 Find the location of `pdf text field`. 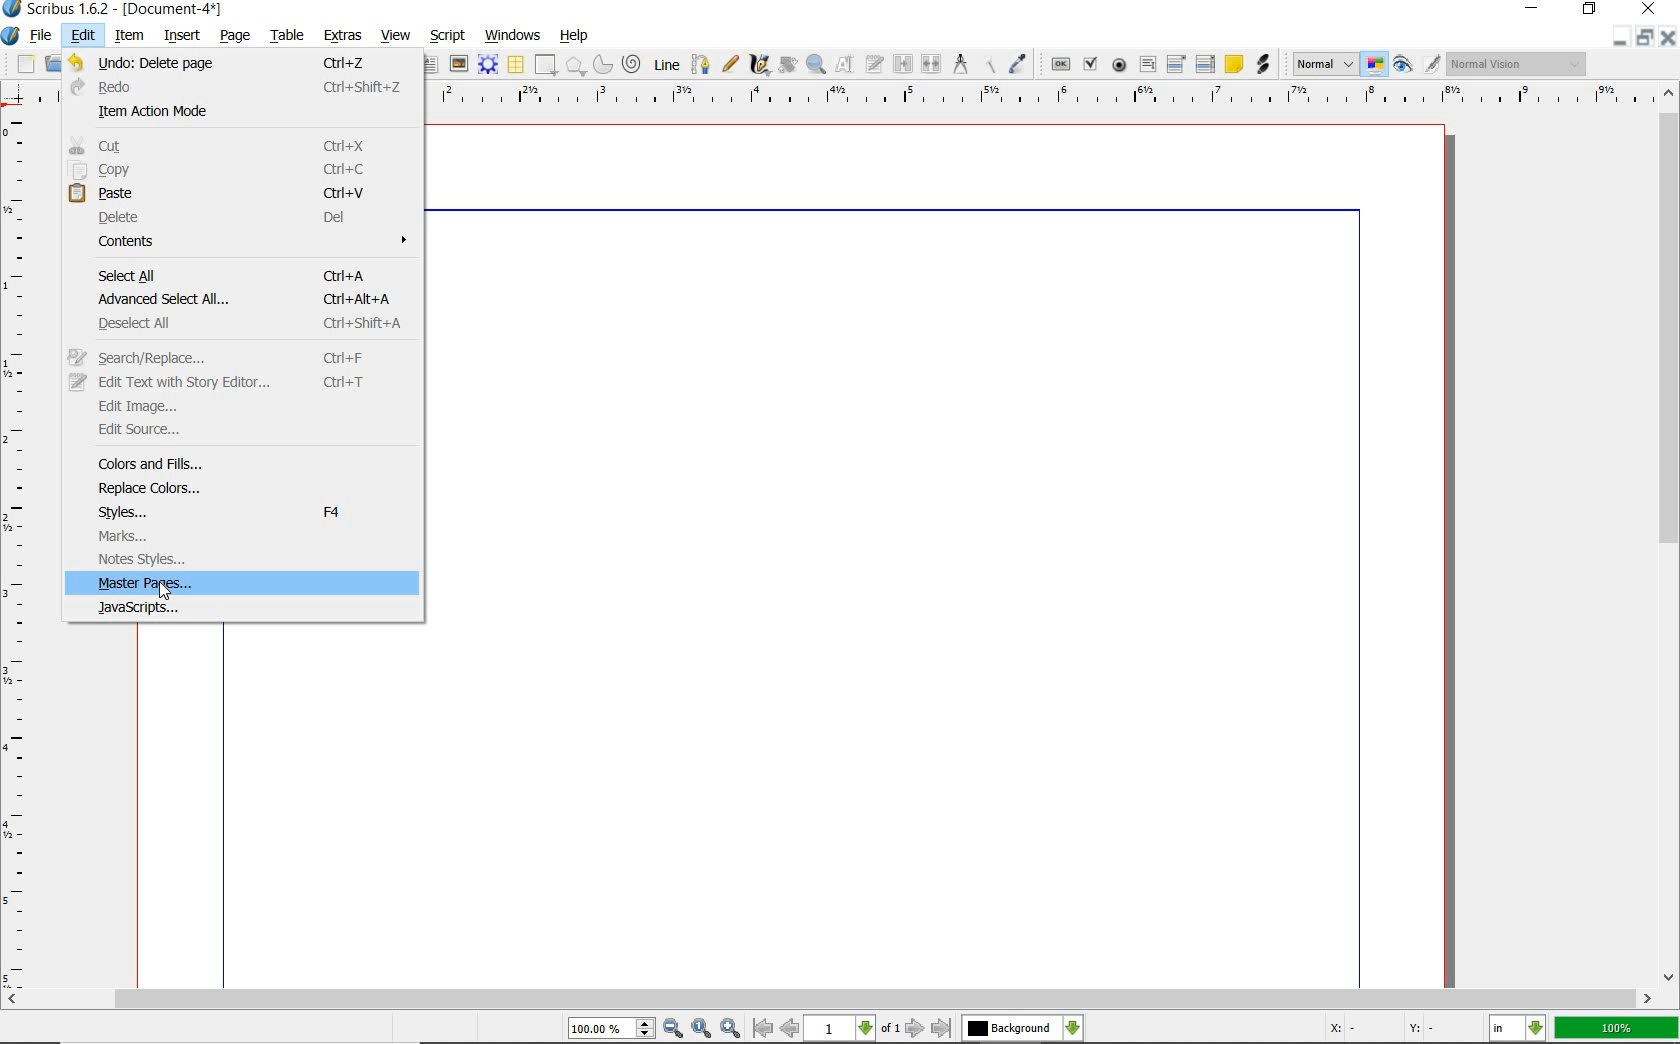

pdf text field is located at coordinates (1147, 65).